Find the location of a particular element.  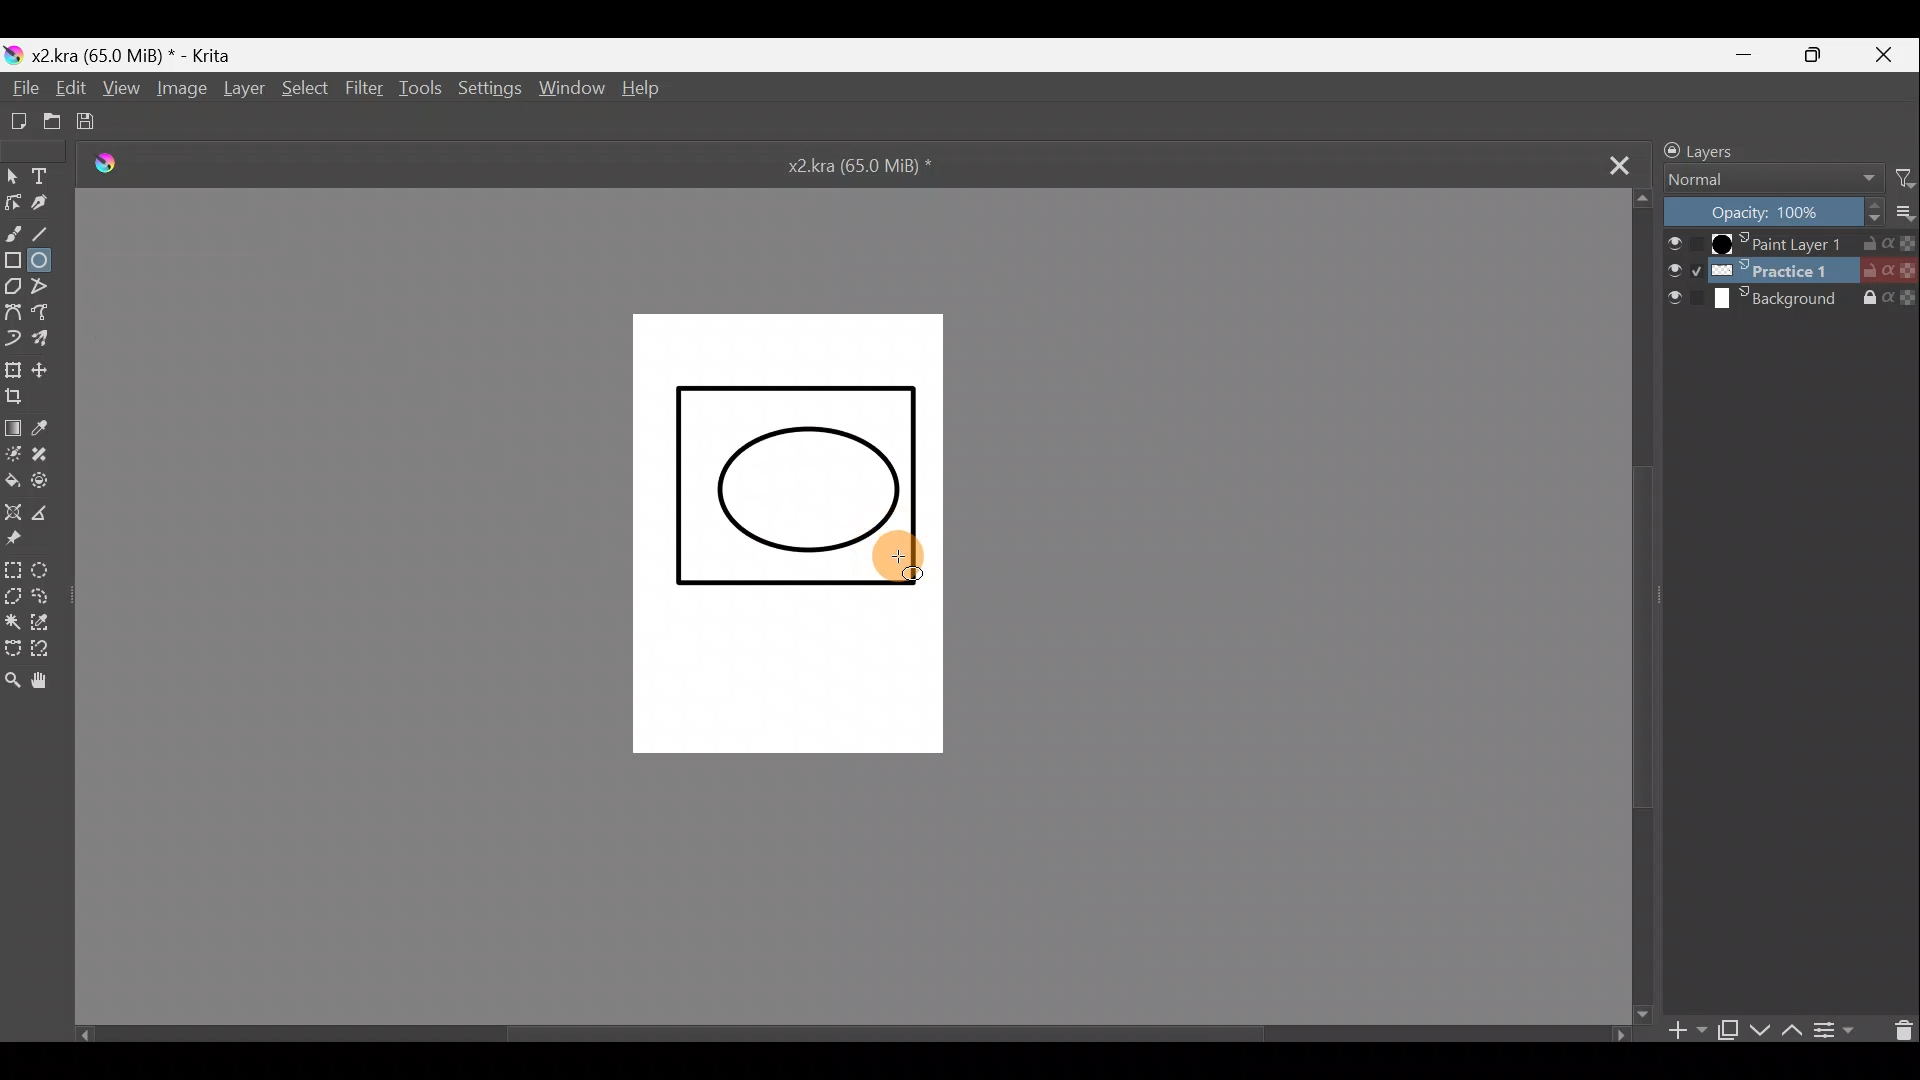

Sample a colour from the image/current layer is located at coordinates (52, 427).